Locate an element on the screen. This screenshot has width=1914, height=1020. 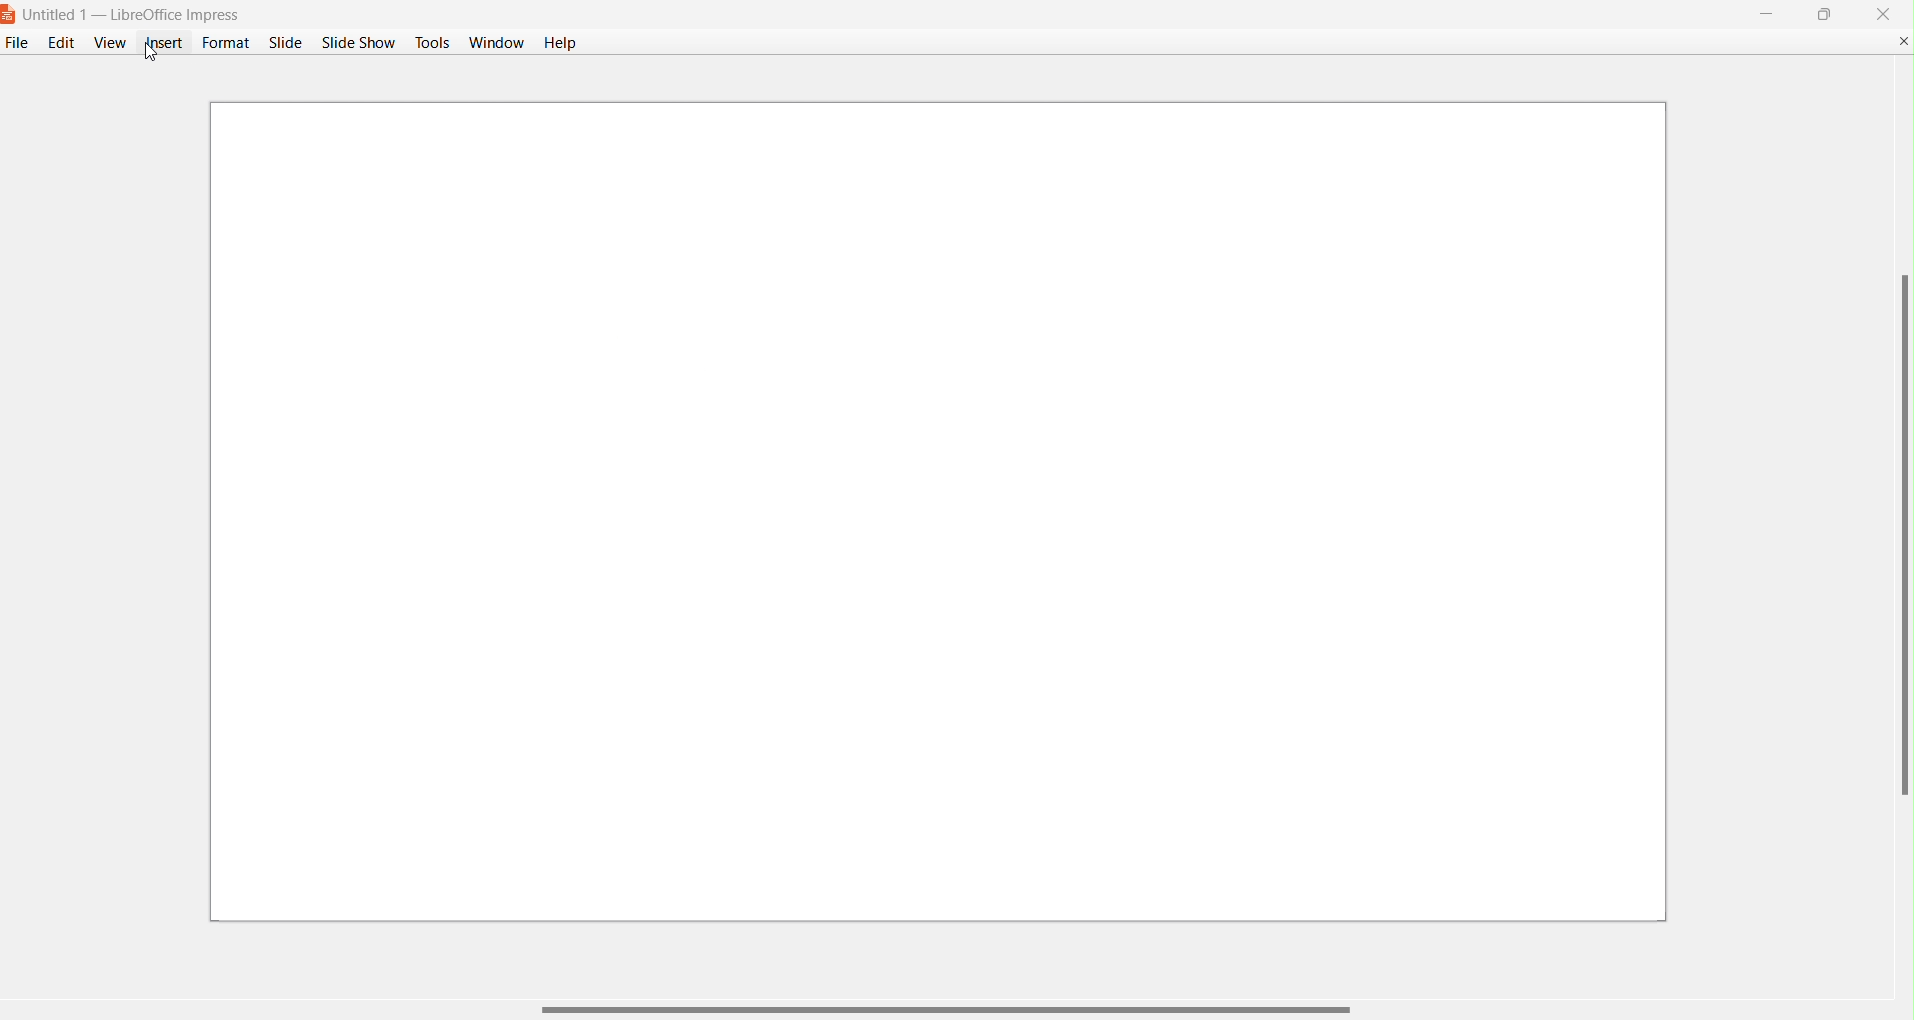
Logo is located at coordinates (10, 16).